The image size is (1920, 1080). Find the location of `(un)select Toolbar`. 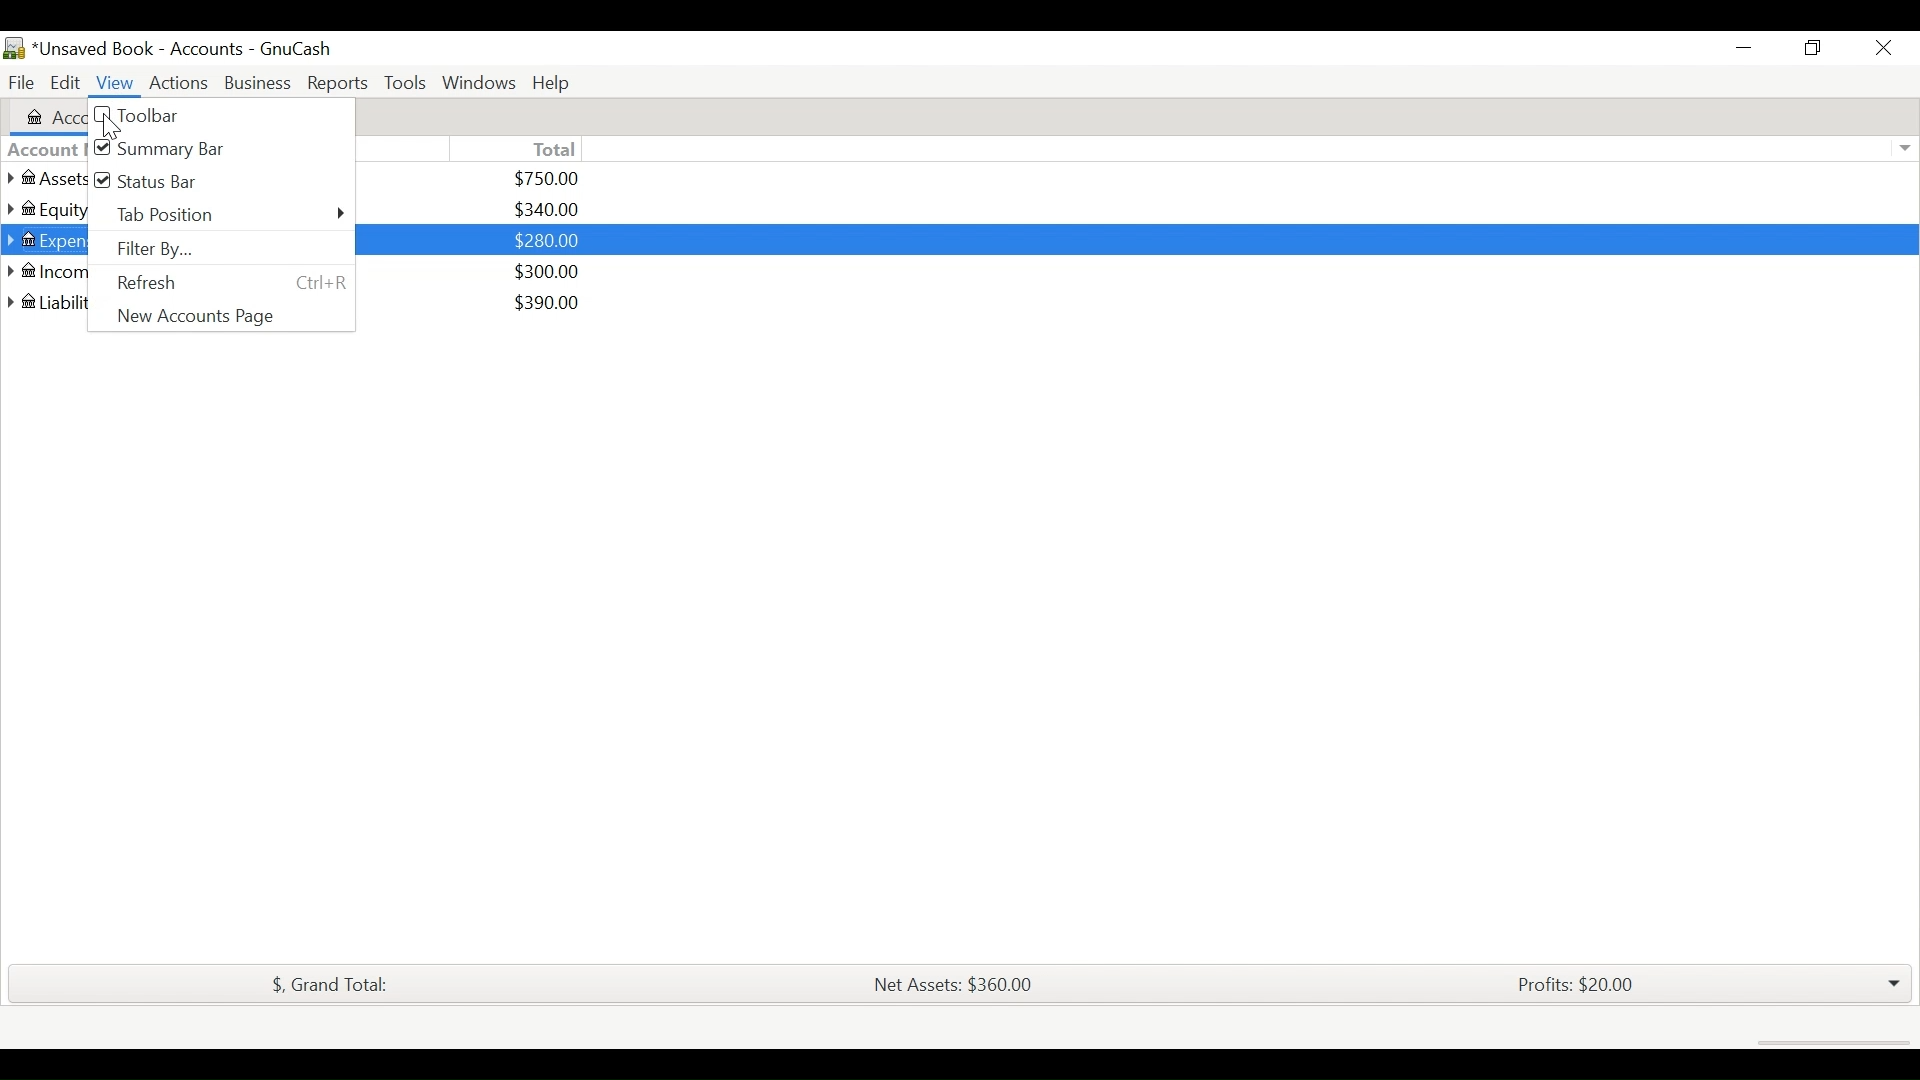

(un)select Toolbar is located at coordinates (221, 115).